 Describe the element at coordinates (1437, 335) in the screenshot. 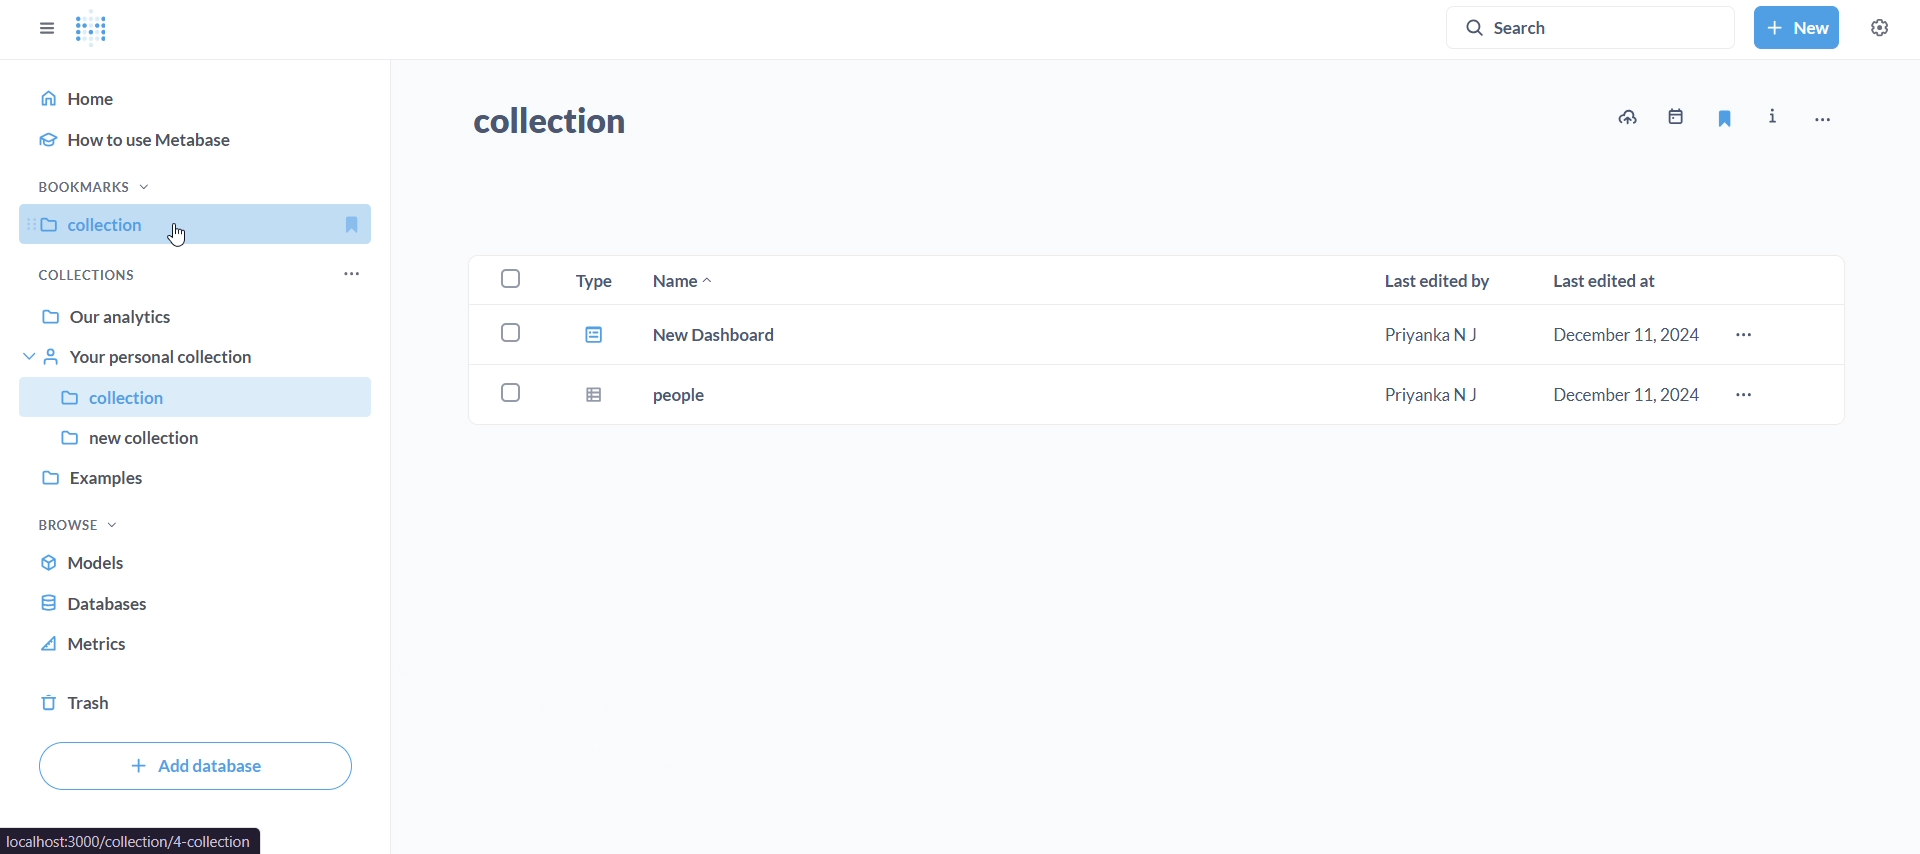

I see `Priyanka NJ` at that location.